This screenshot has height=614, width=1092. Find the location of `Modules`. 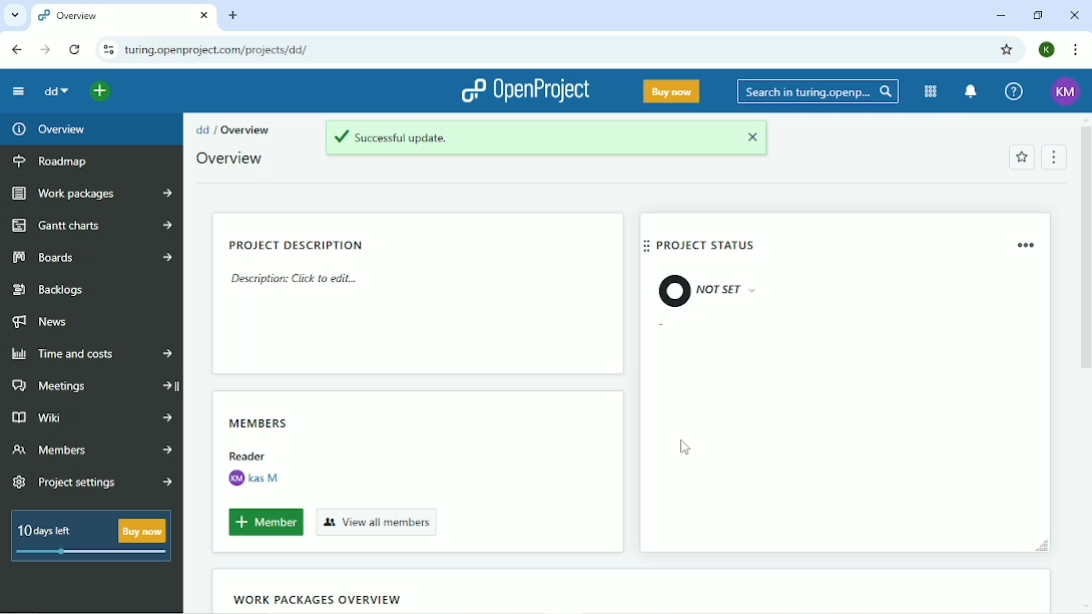

Modules is located at coordinates (930, 92).